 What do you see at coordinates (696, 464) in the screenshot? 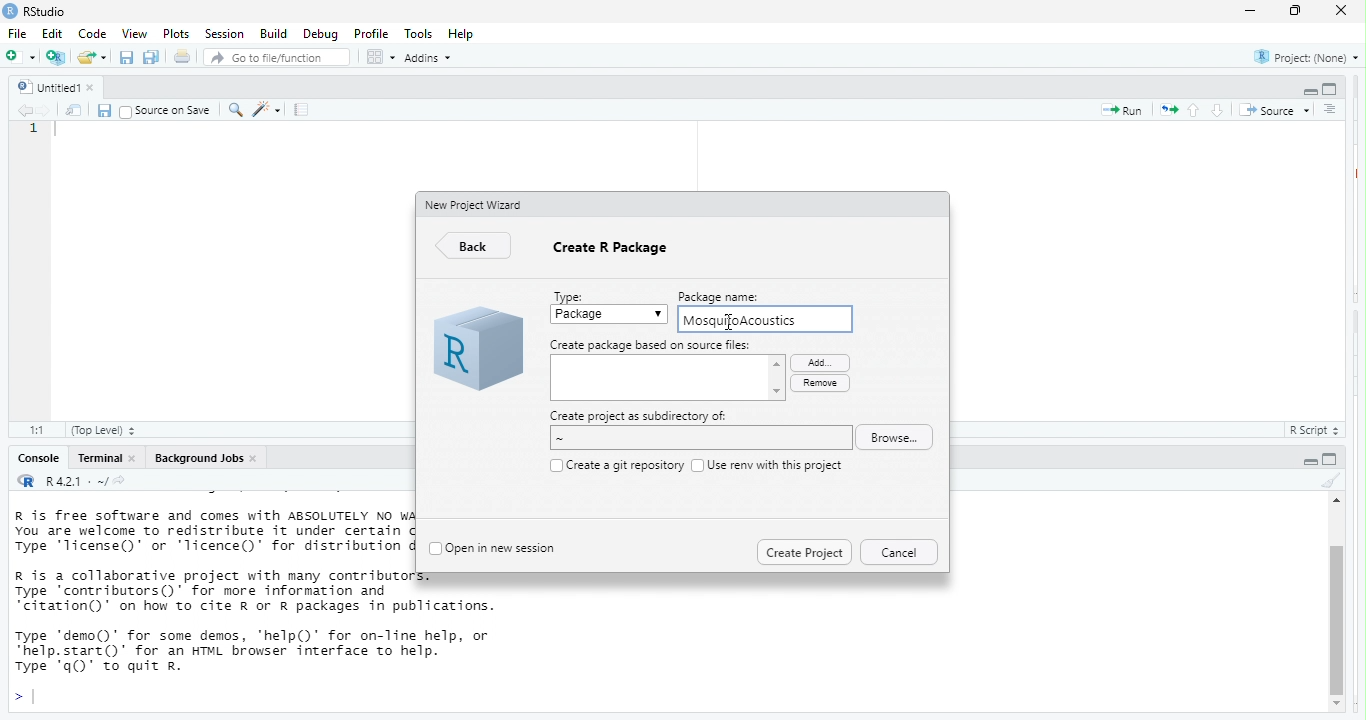
I see `checkbox` at bounding box center [696, 464].